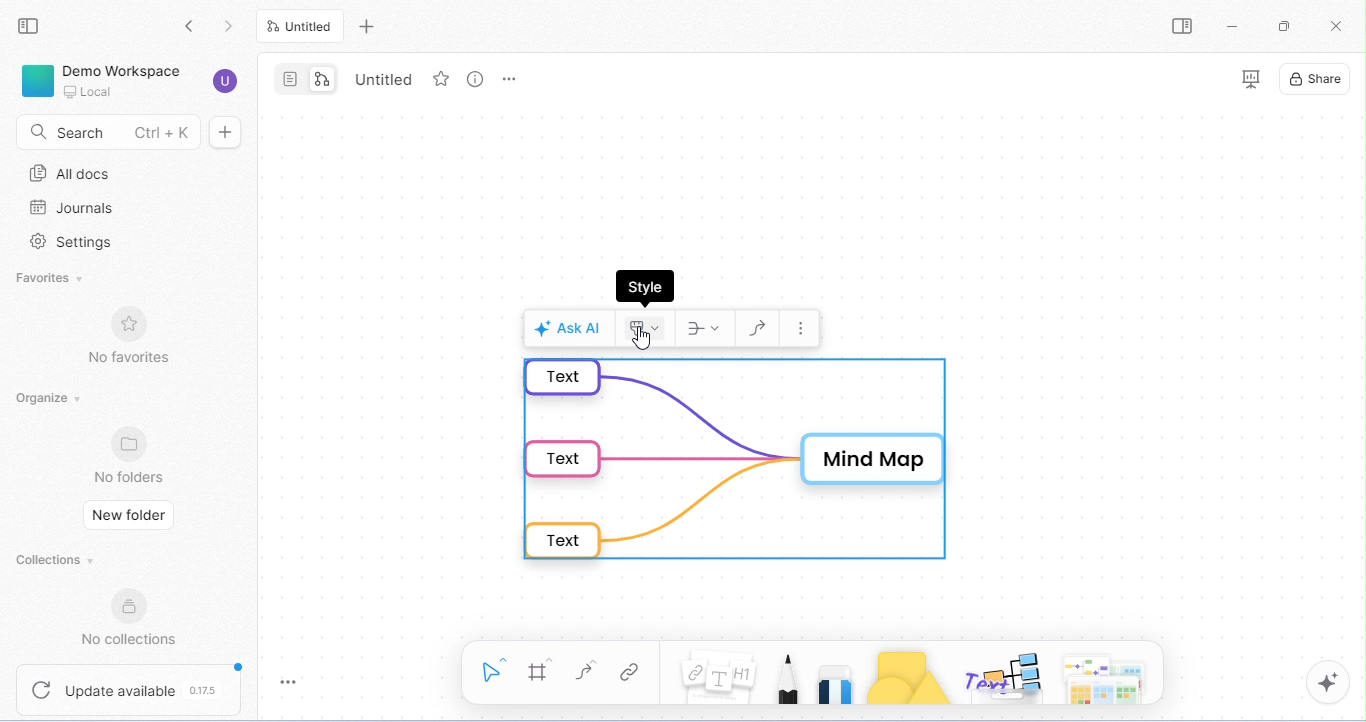 The width and height of the screenshot is (1366, 722). What do you see at coordinates (48, 399) in the screenshot?
I see `organize` at bounding box center [48, 399].